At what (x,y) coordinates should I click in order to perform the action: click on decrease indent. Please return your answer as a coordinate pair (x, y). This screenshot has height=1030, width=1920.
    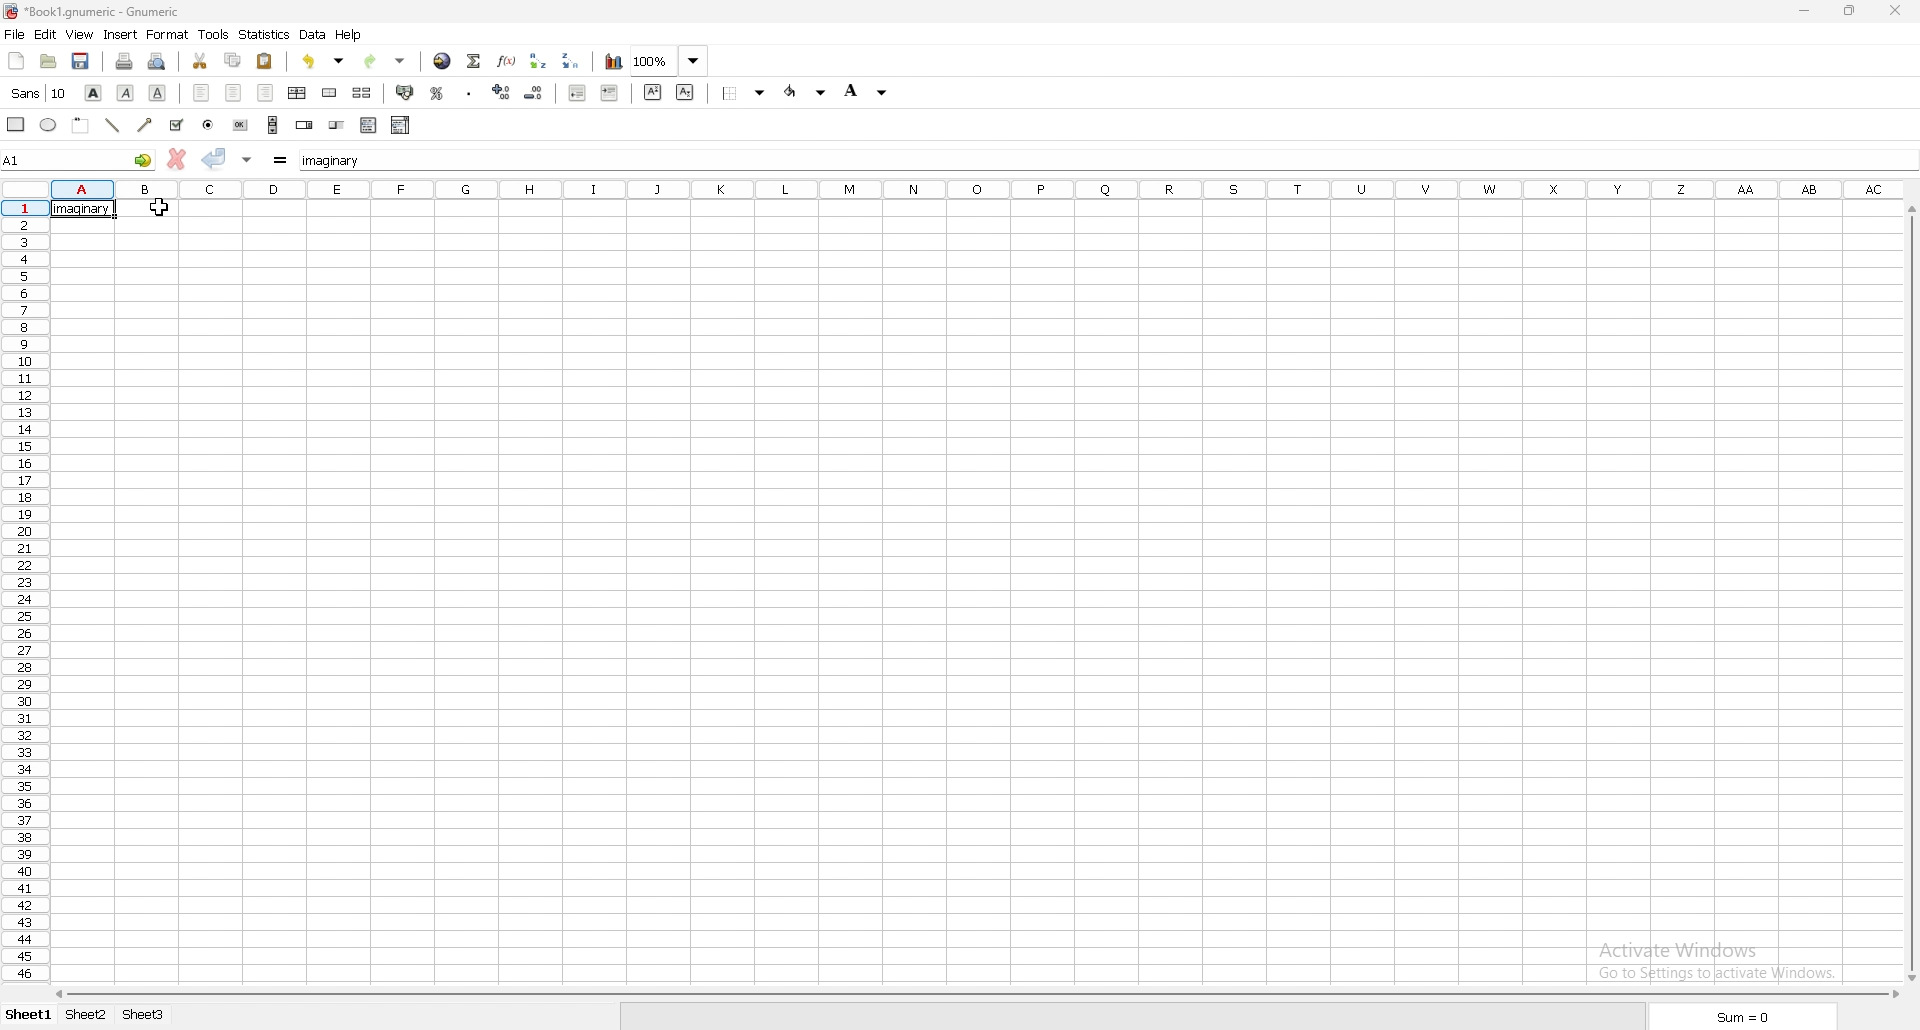
    Looking at the image, I should click on (576, 94).